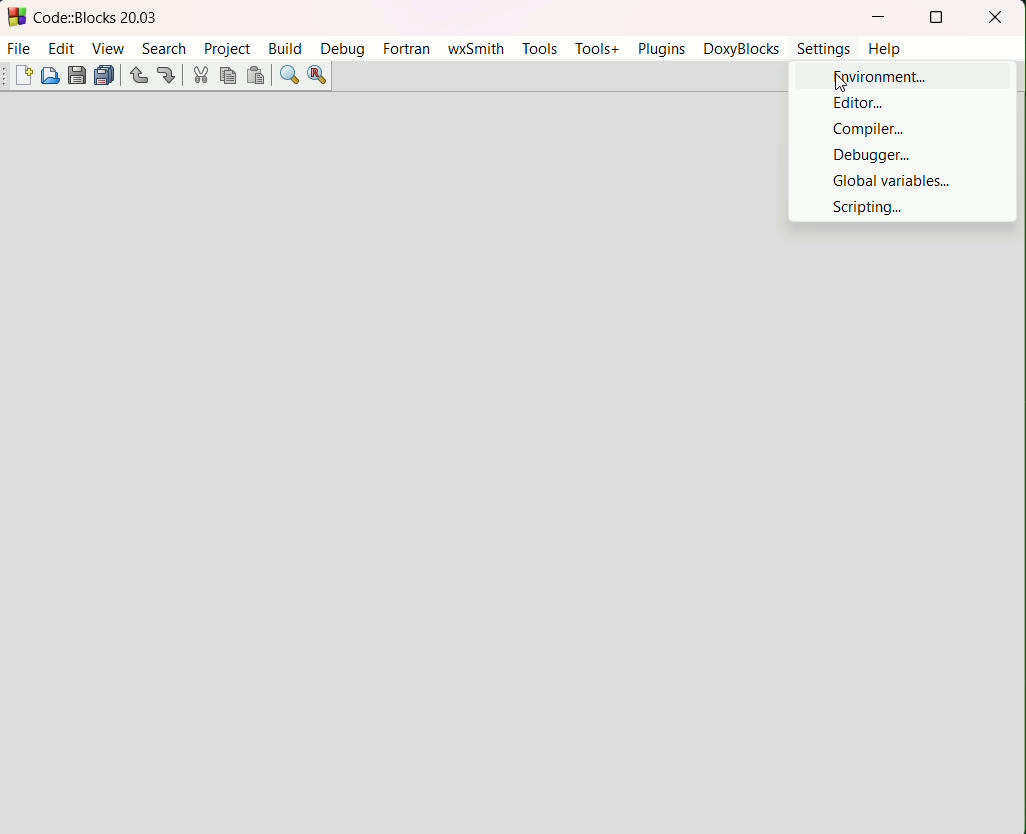 This screenshot has height=834, width=1026. What do you see at coordinates (77, 76) in the screenshot?
I see `save` at bounding box center [77, 76].